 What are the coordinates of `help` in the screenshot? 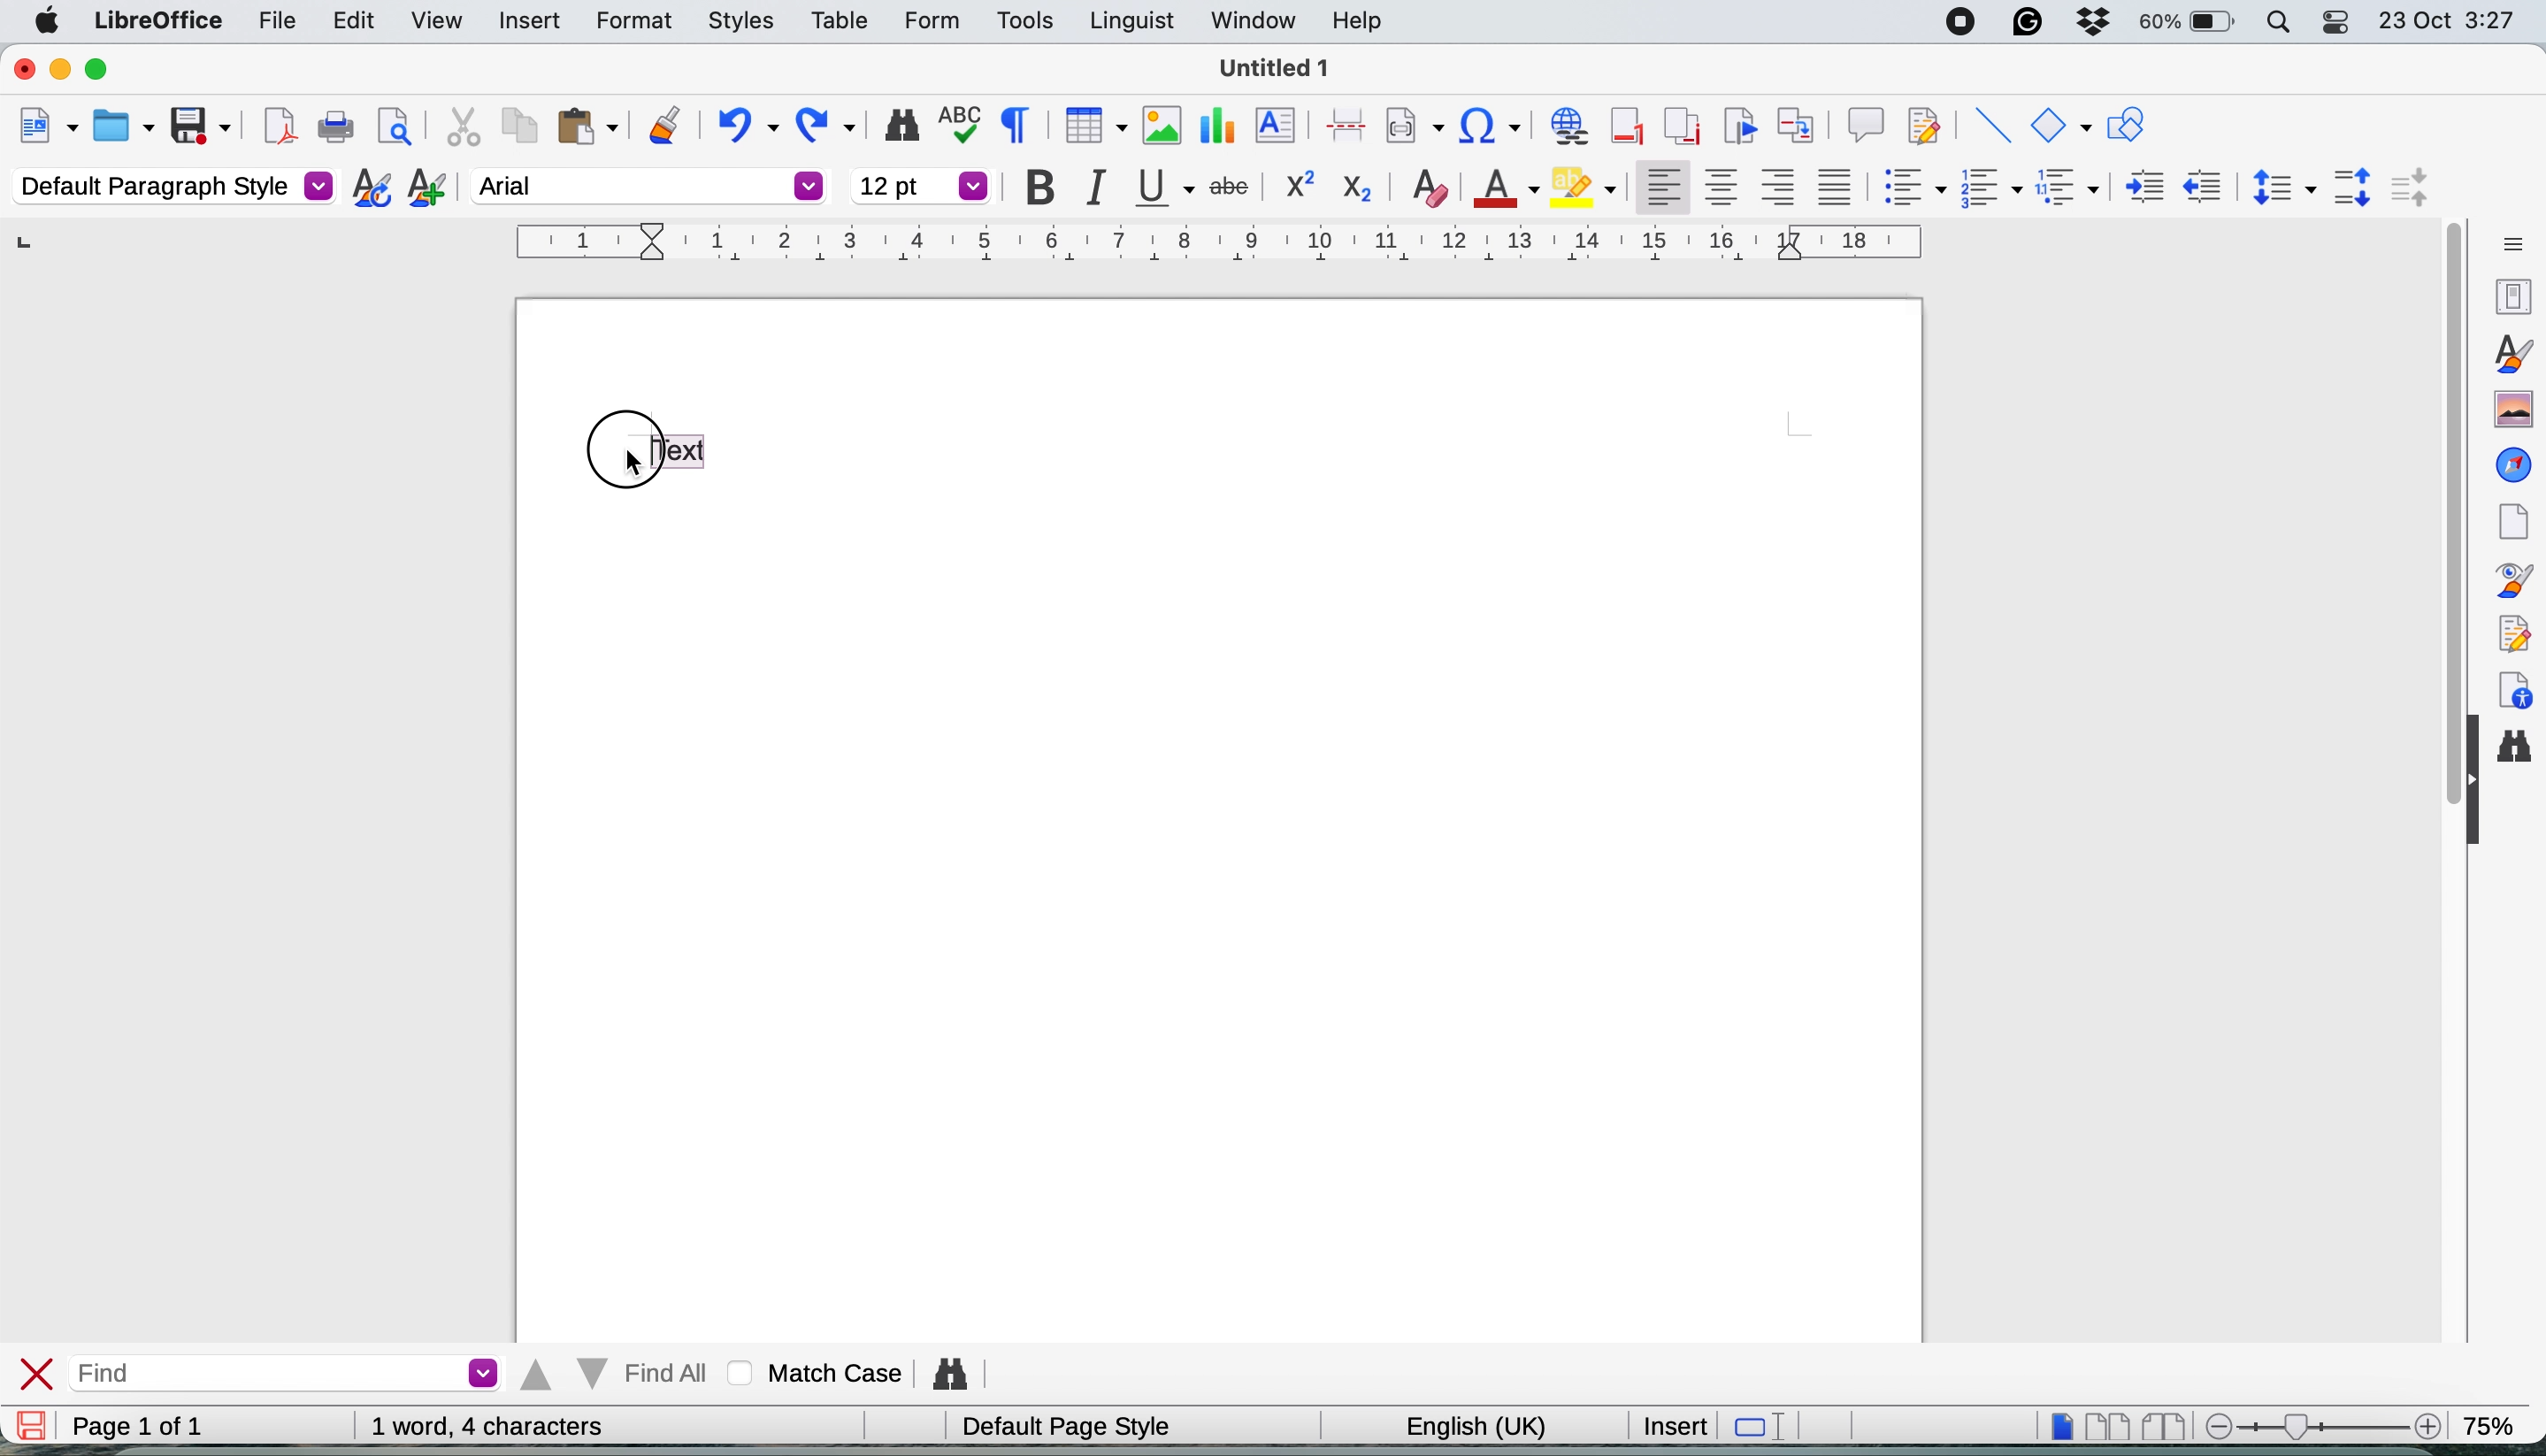 It's located at (1357, 22).